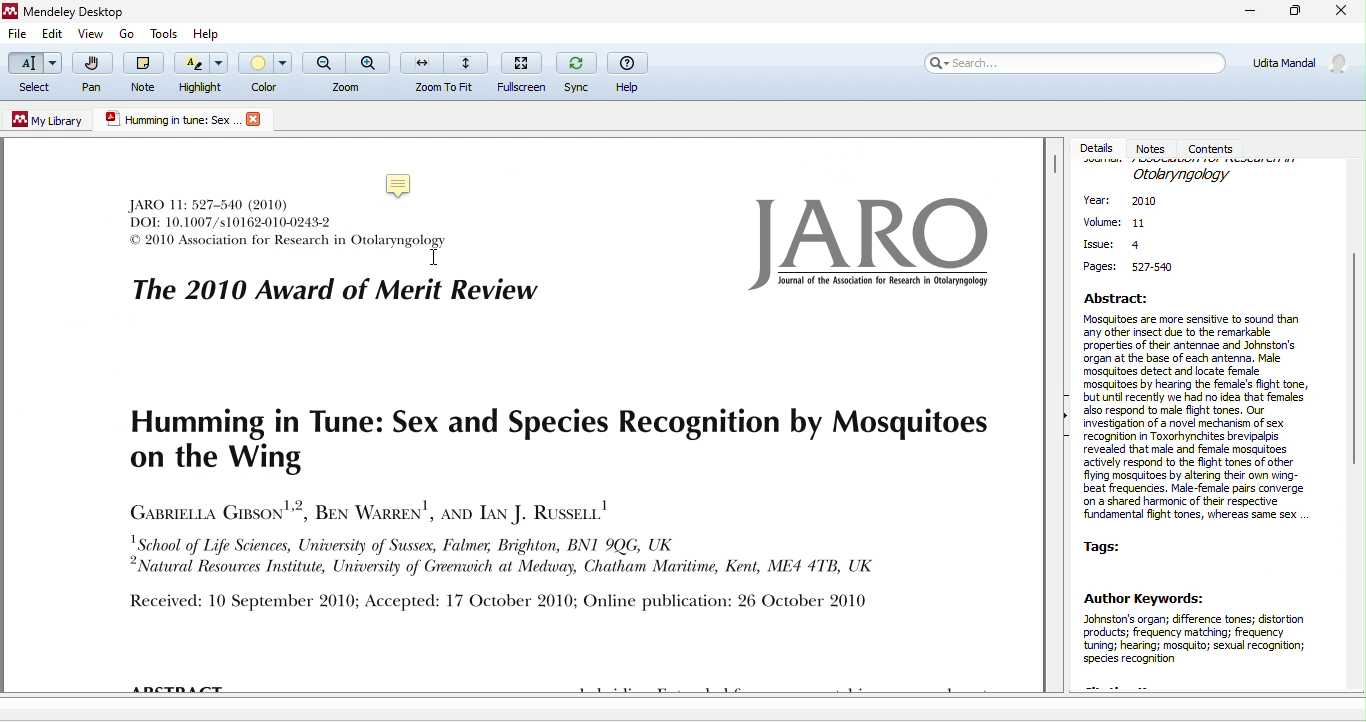 The image size is (1366, 722). What do you see at coordinates (1293, 14) in the screenshot?
I see `maximize` at bounding box center [1293, 14].